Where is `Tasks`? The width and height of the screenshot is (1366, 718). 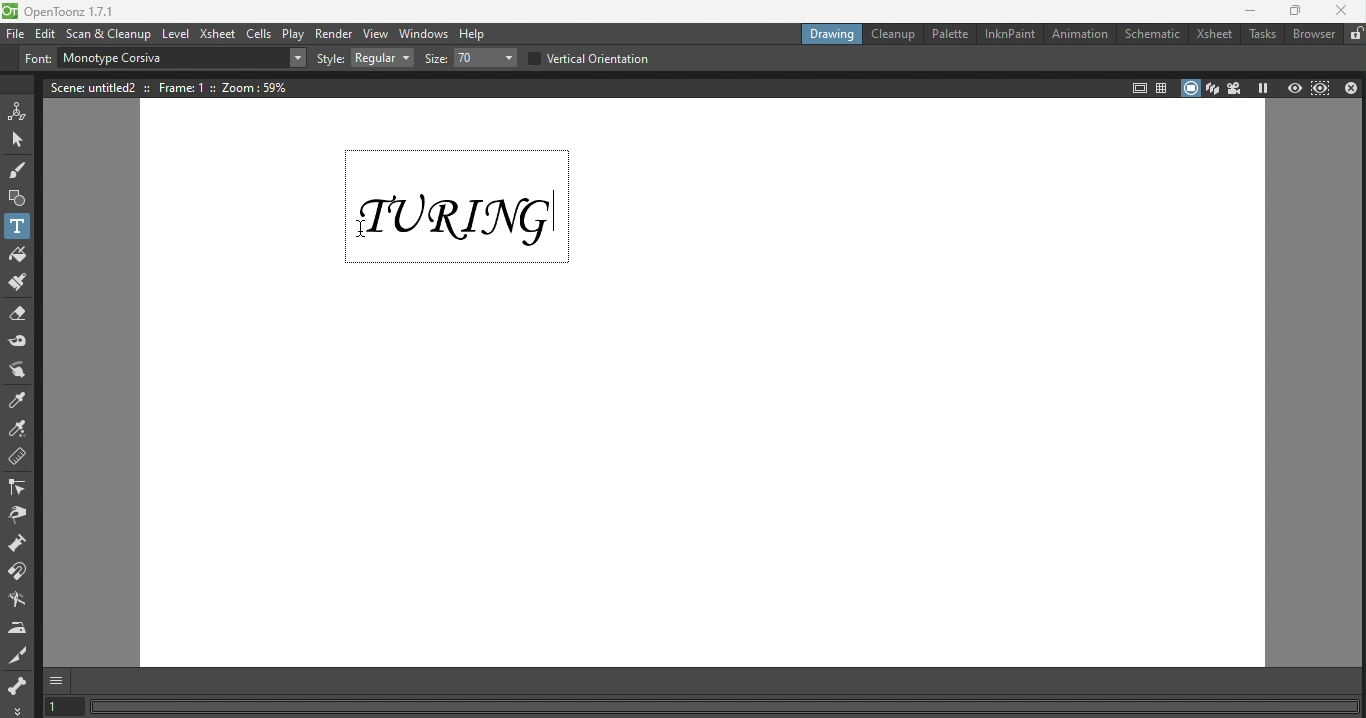 Tasks is located at coordinates (1263, 35).